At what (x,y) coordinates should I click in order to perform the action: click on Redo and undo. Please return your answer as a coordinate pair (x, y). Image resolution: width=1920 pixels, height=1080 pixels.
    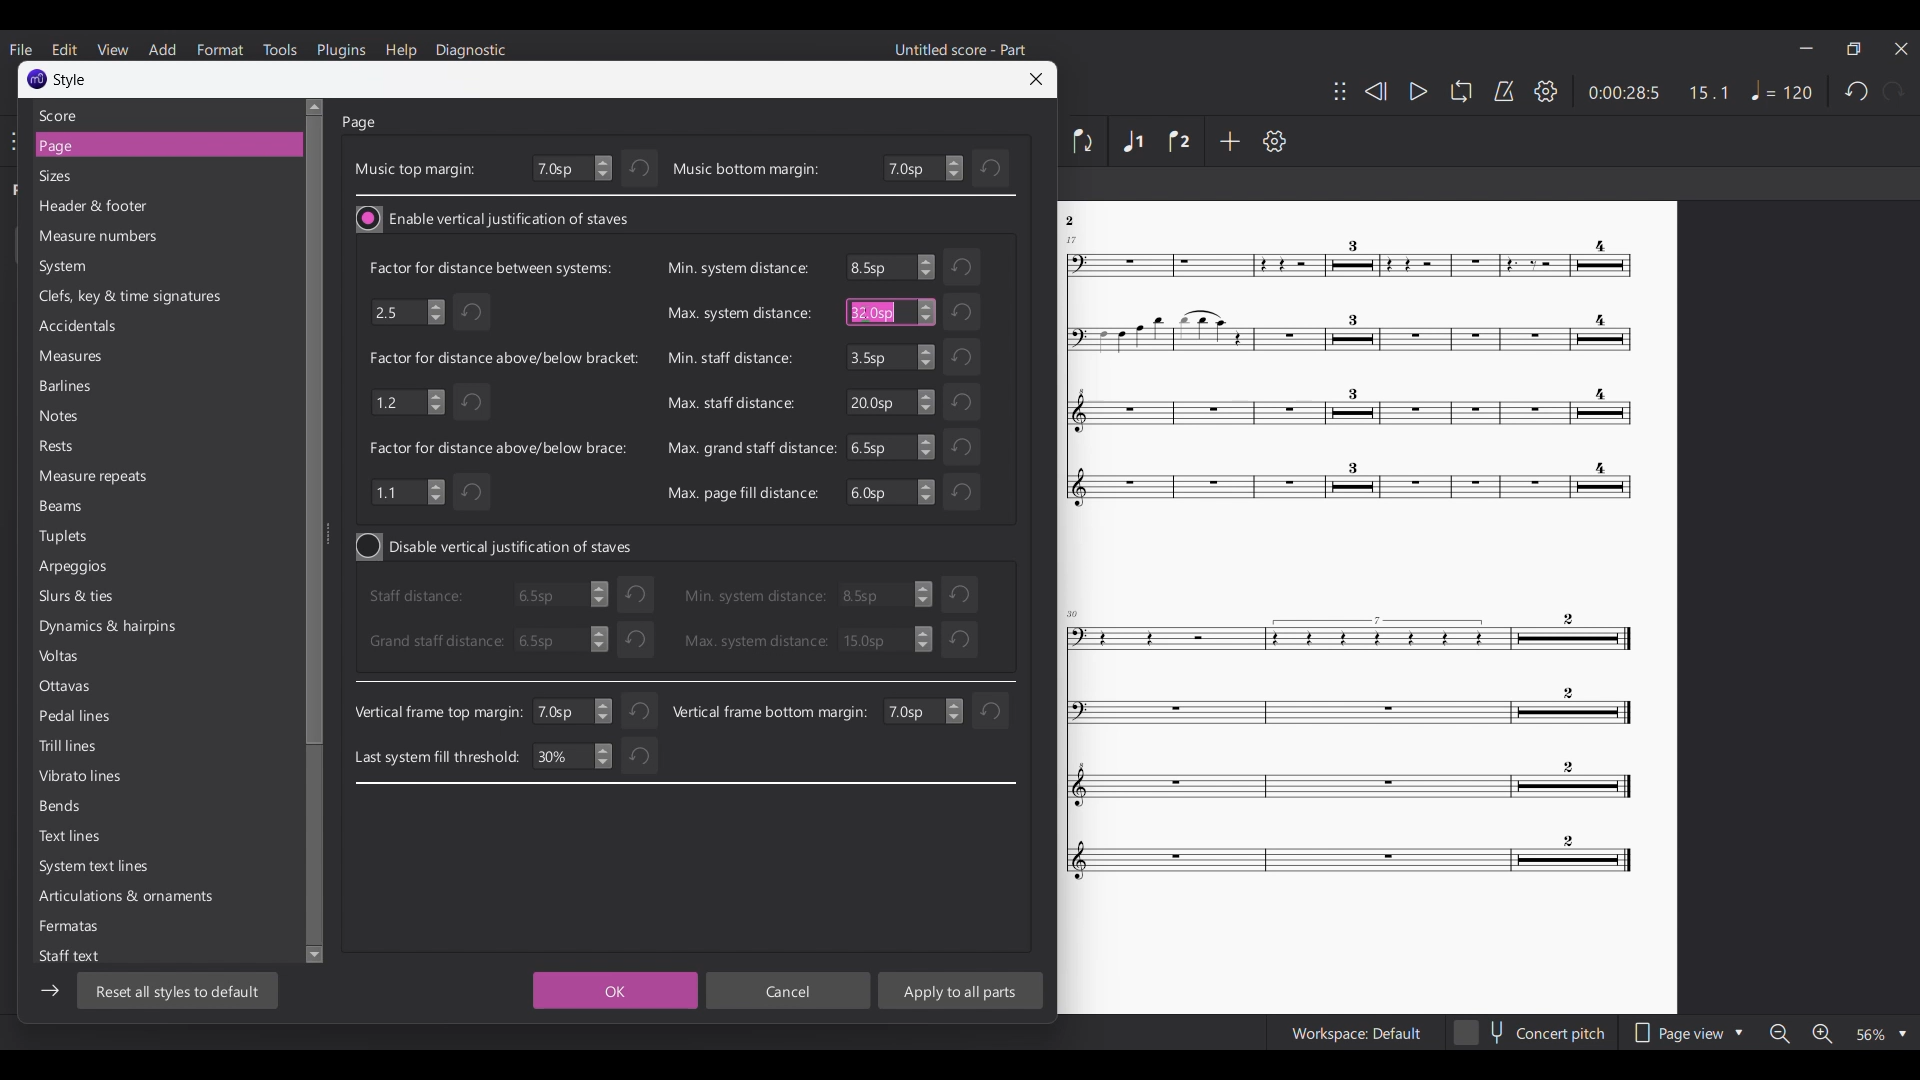
    Looking at the image, I should click on (1874, 91).